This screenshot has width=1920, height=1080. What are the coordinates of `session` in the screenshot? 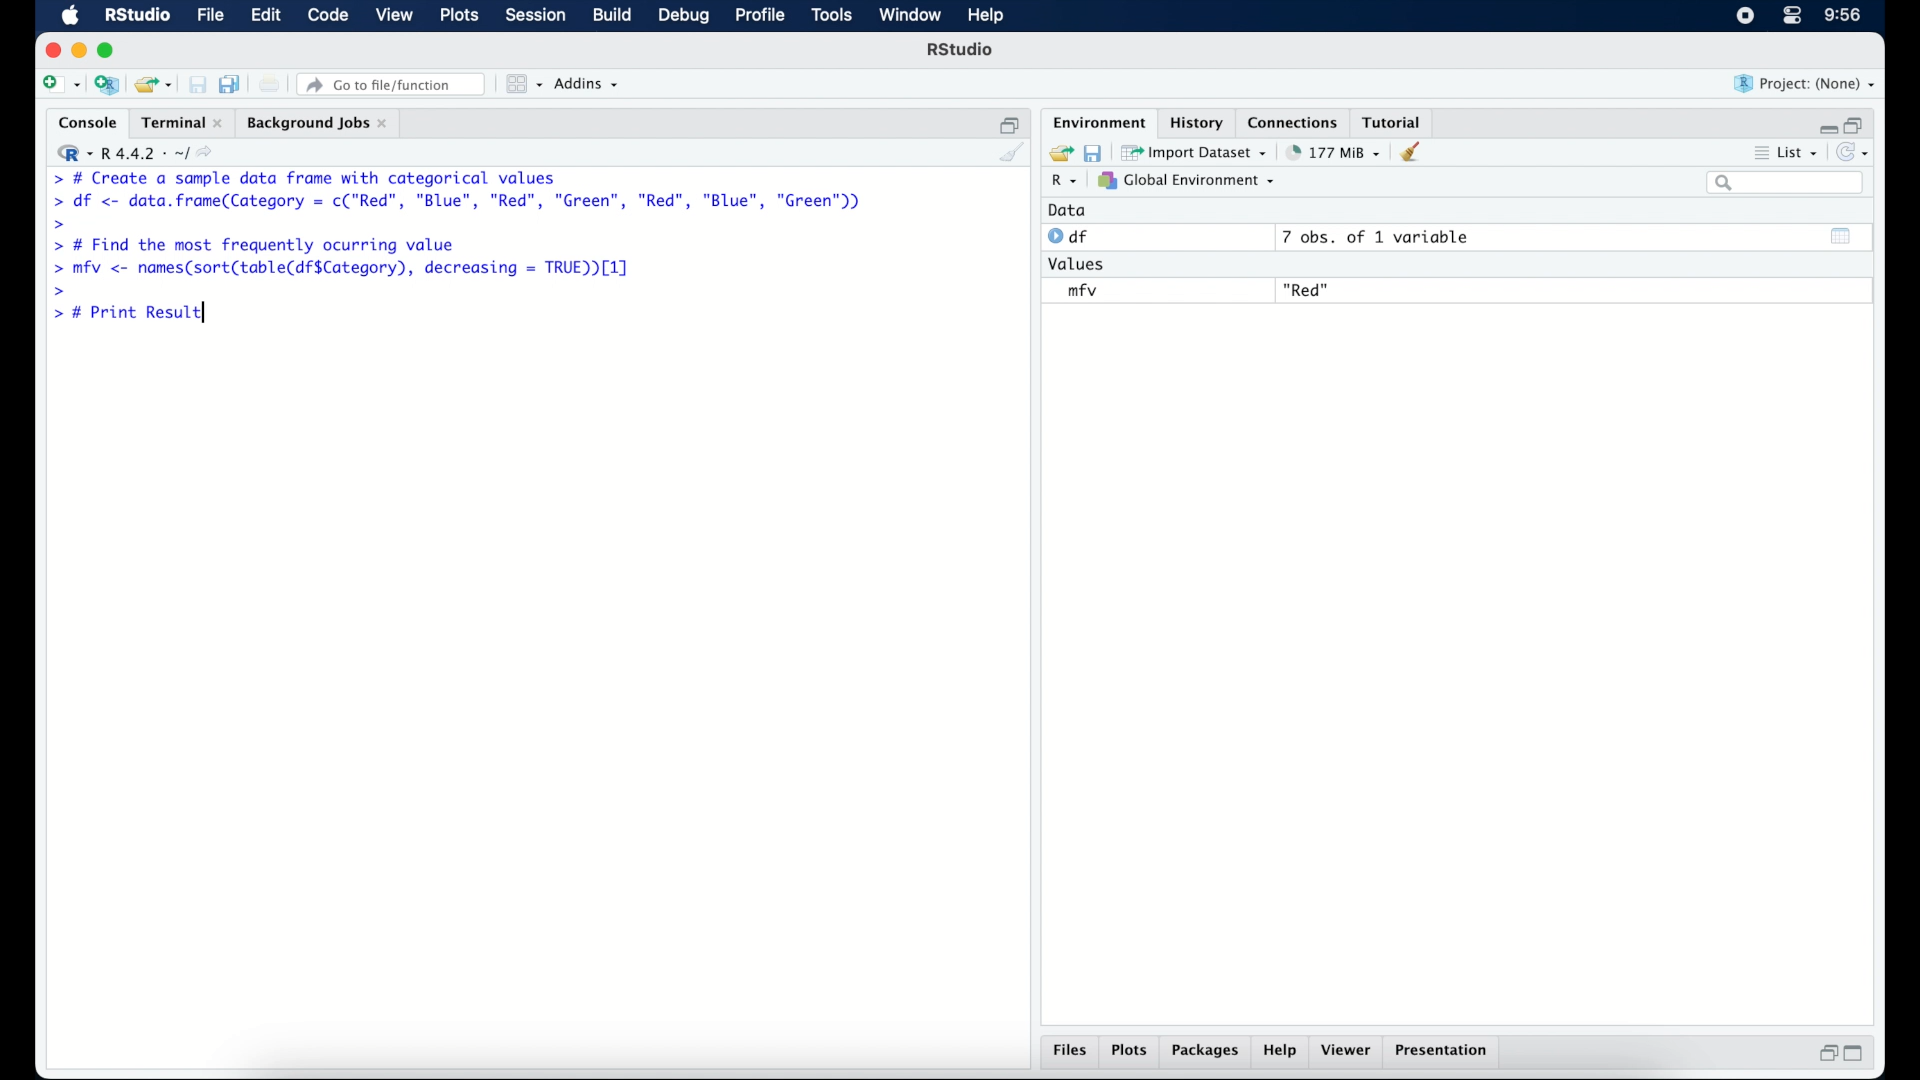 It's located at (536, 16).